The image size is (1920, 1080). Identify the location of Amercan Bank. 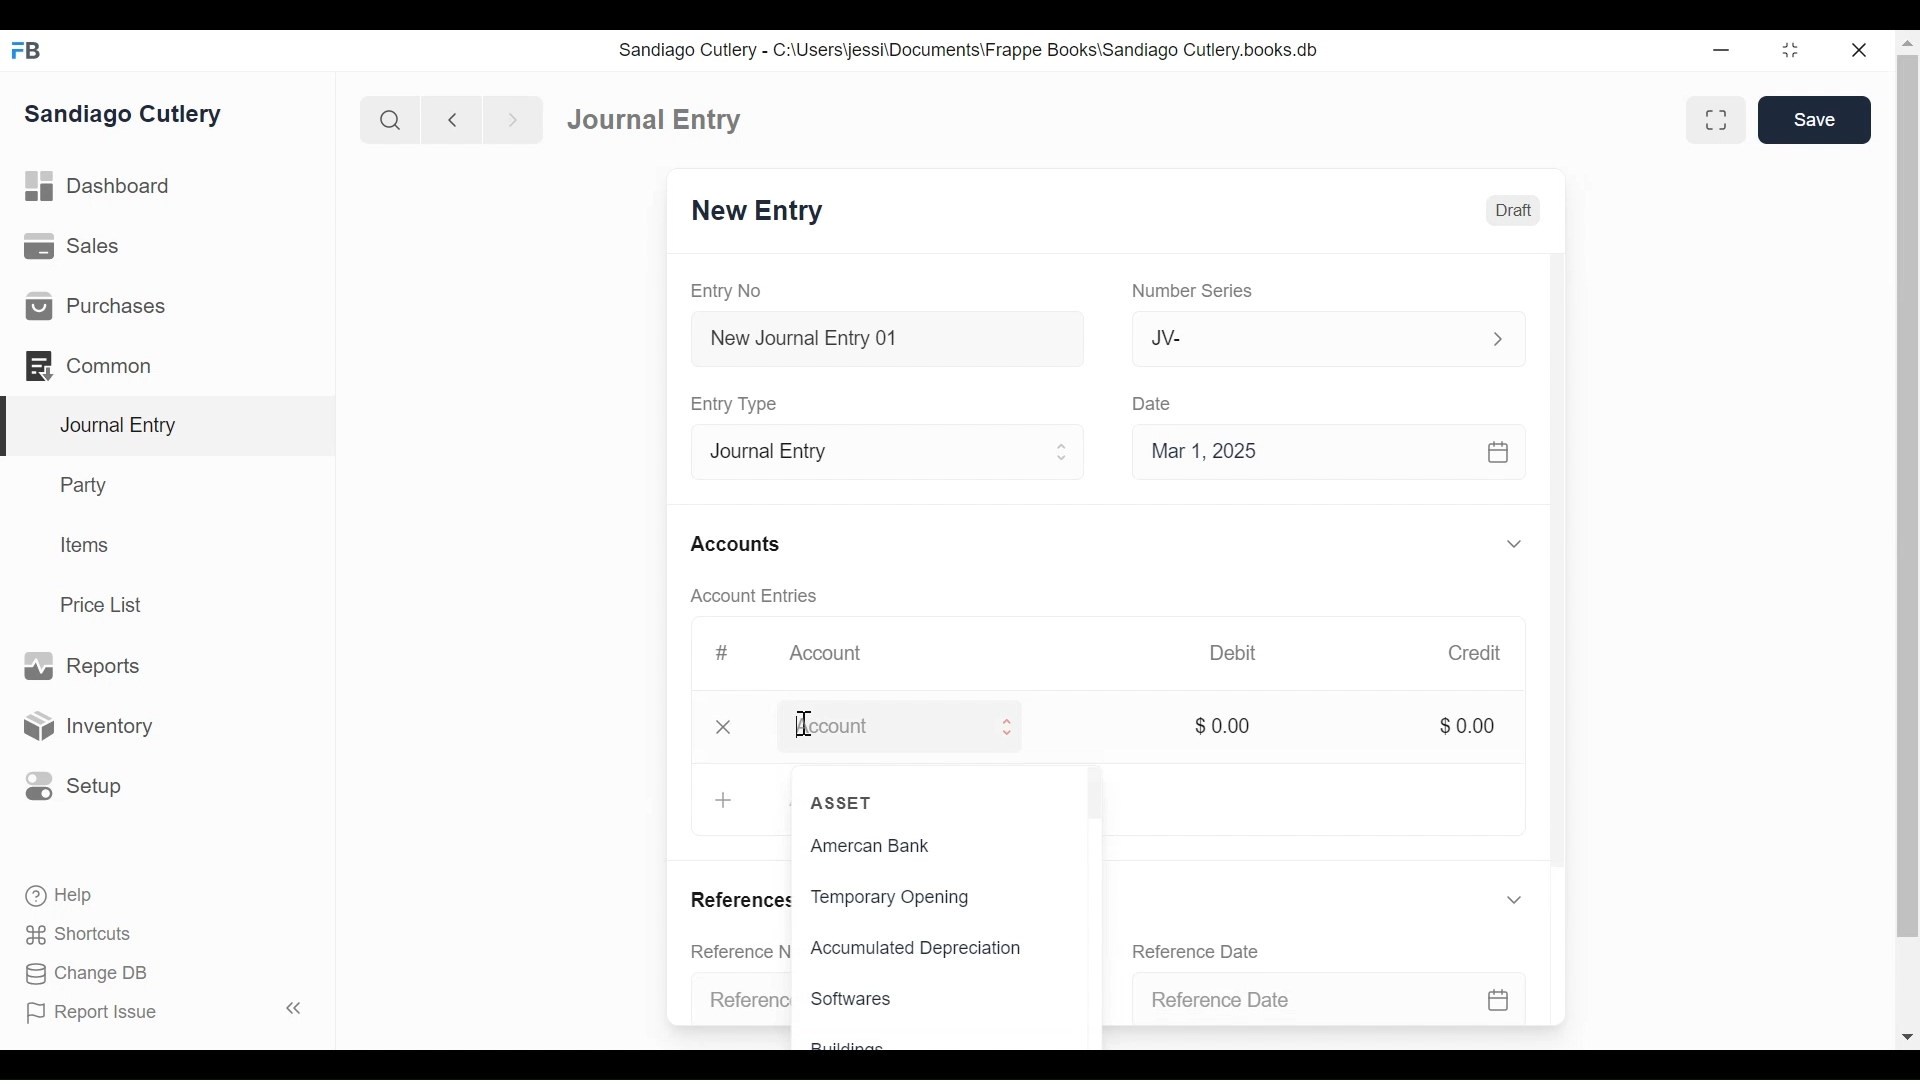
(870, 845).